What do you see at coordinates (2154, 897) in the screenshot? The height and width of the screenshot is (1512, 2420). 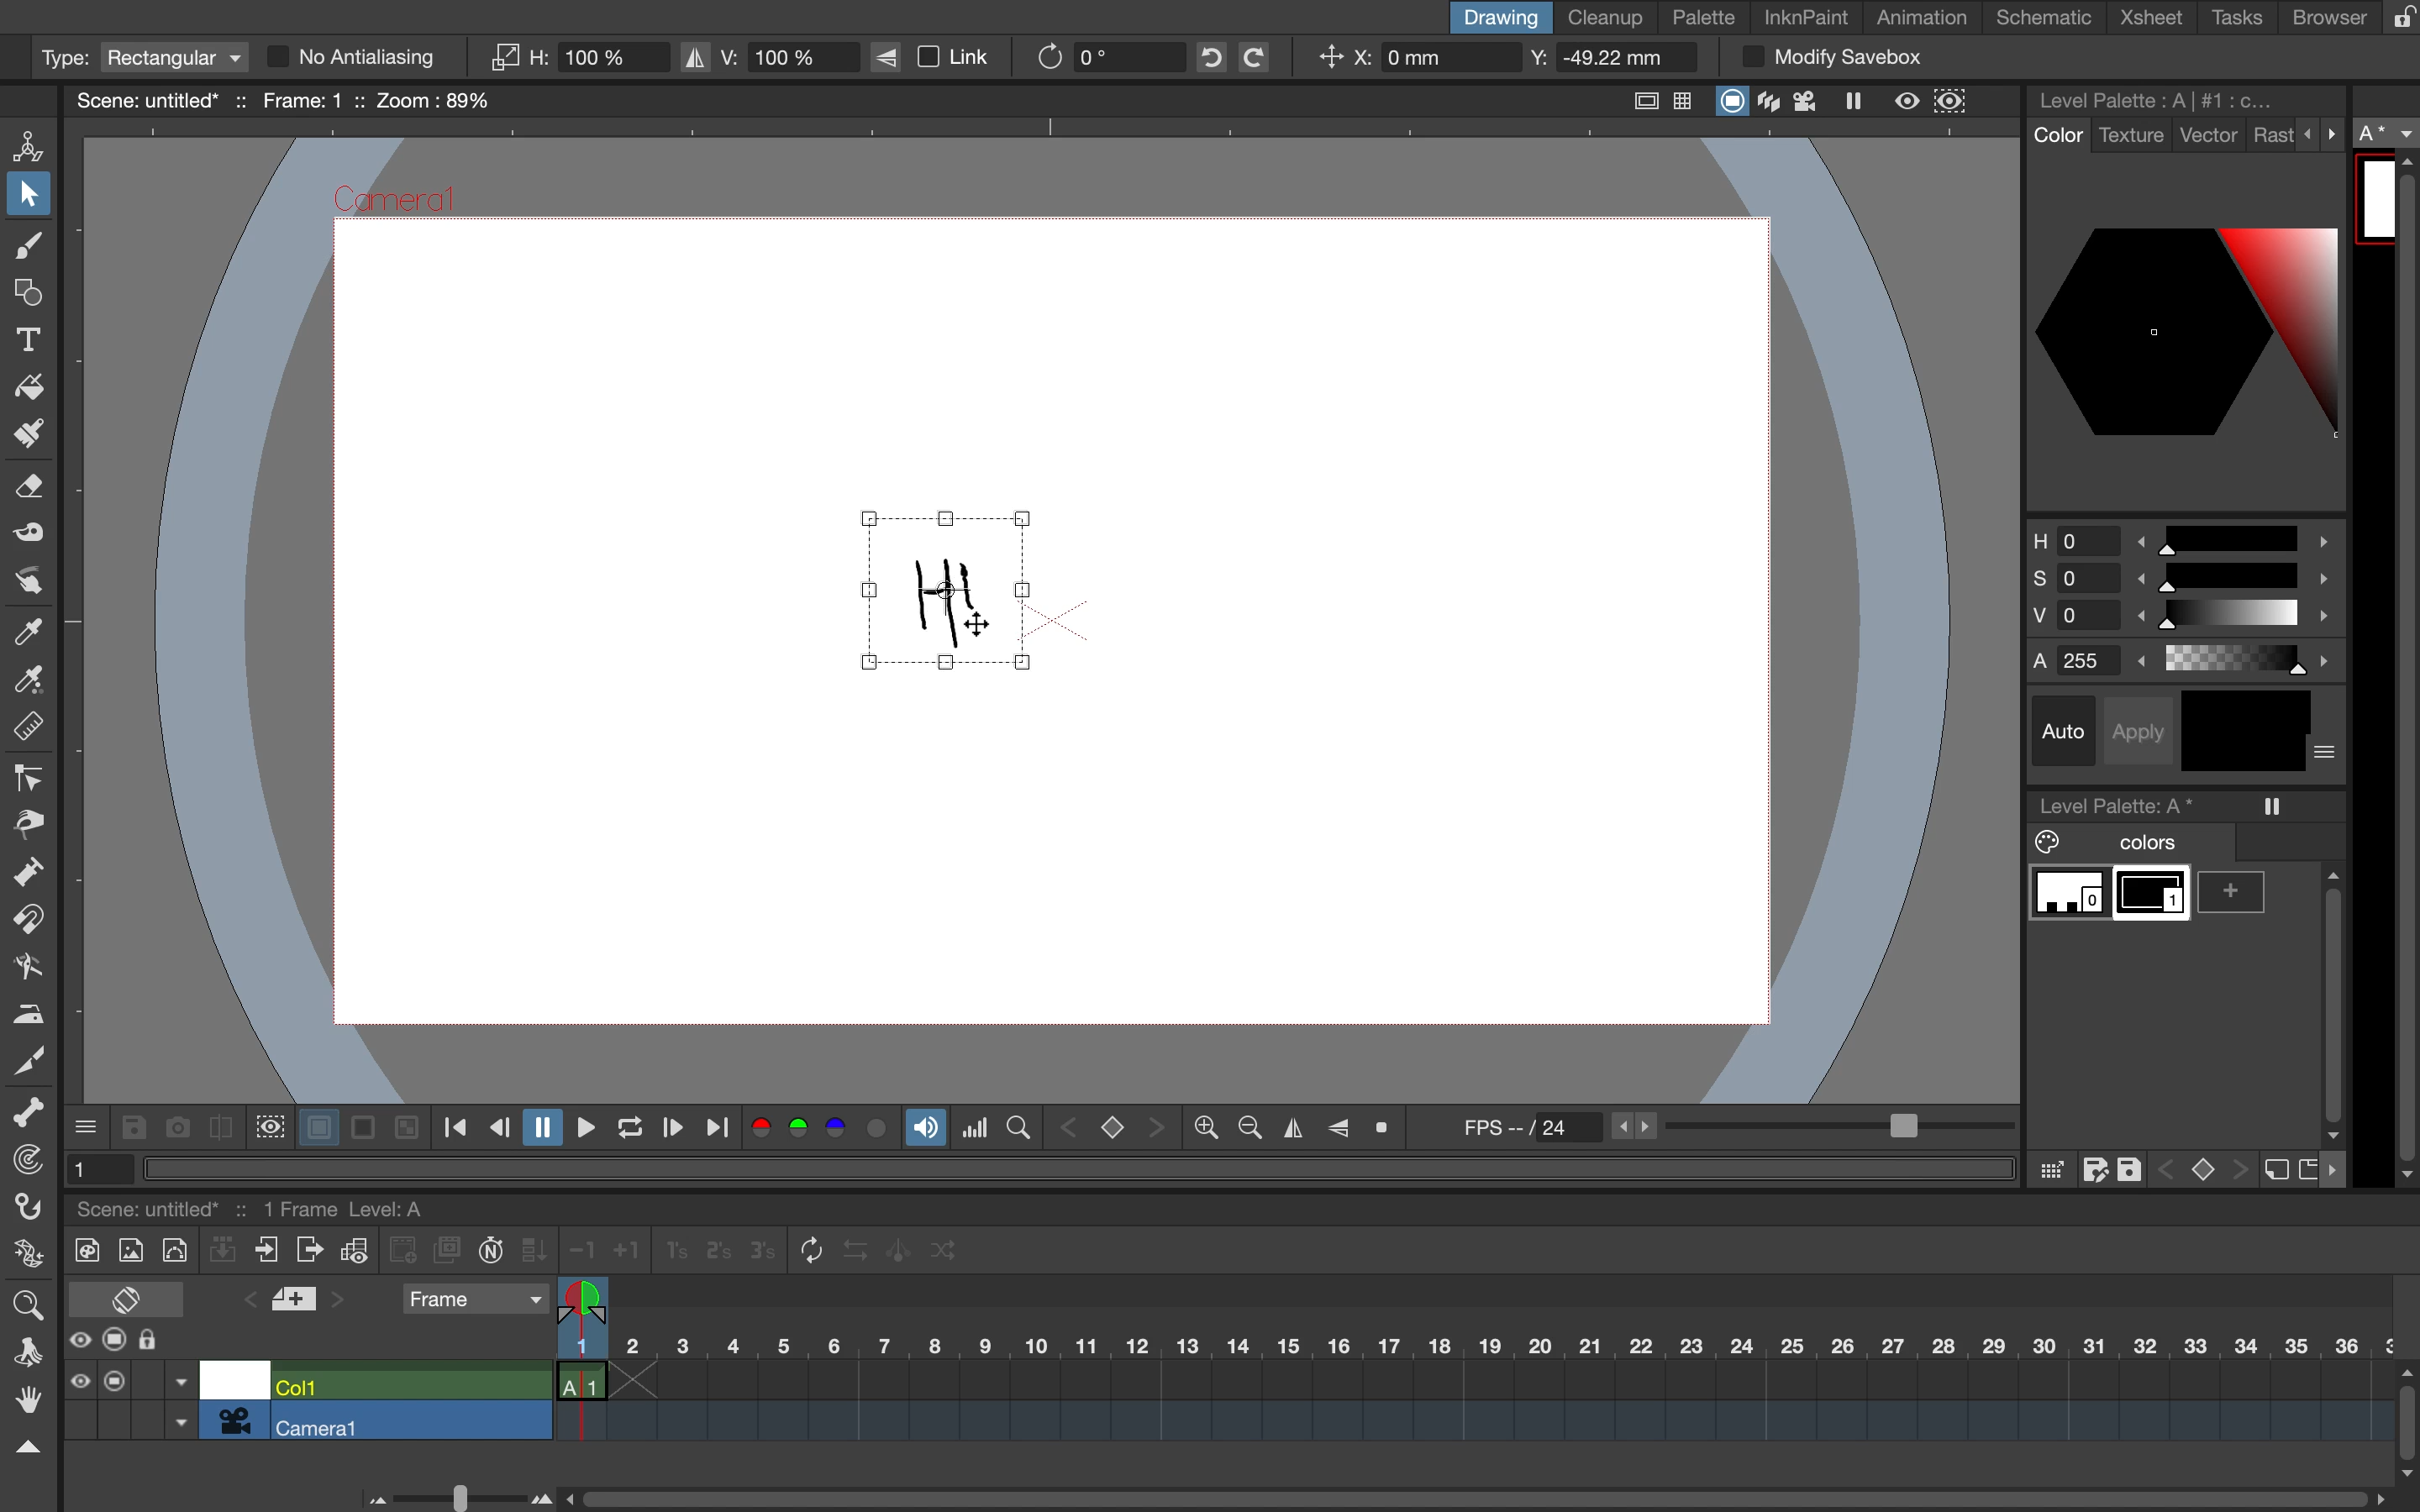 I see `color 1` at bounding box center [2154, 897].